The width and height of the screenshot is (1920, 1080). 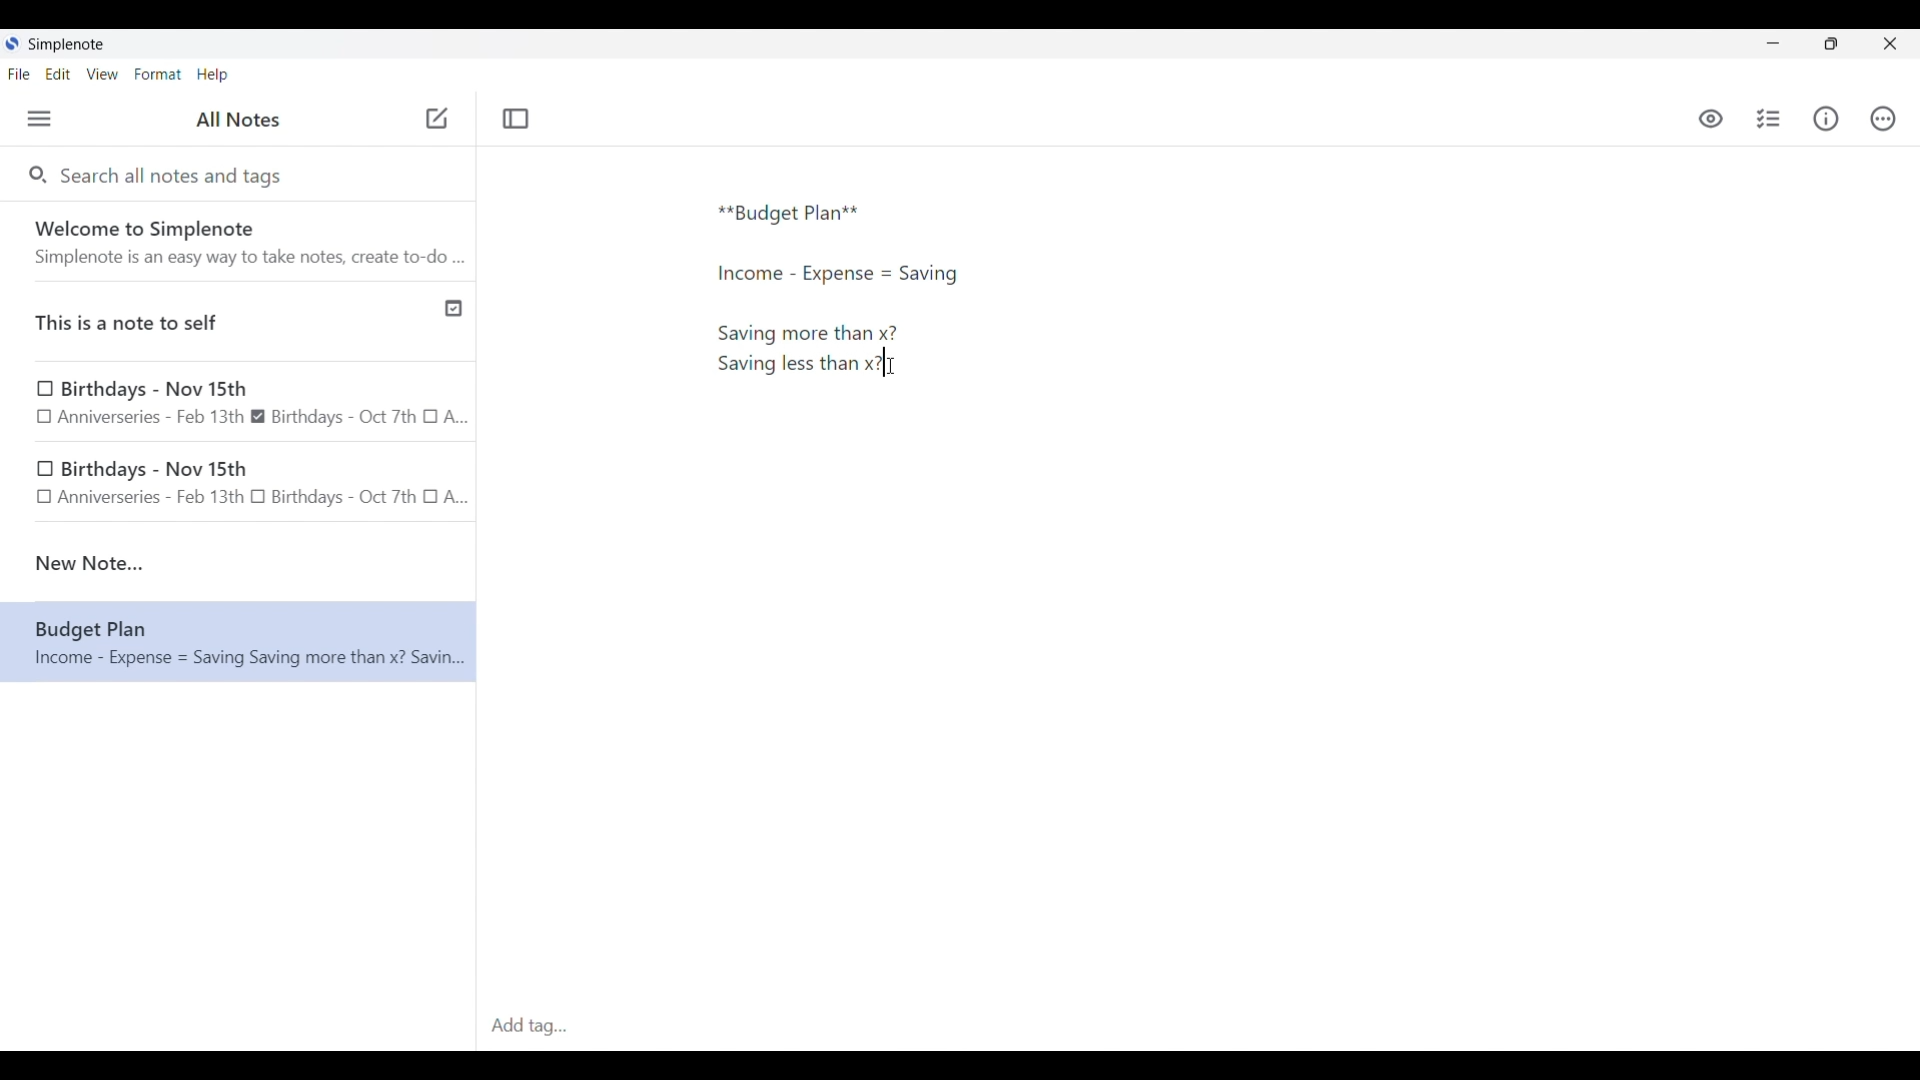 I want to click on Show interface in a smaller tab, so click(x=1831, y=44).